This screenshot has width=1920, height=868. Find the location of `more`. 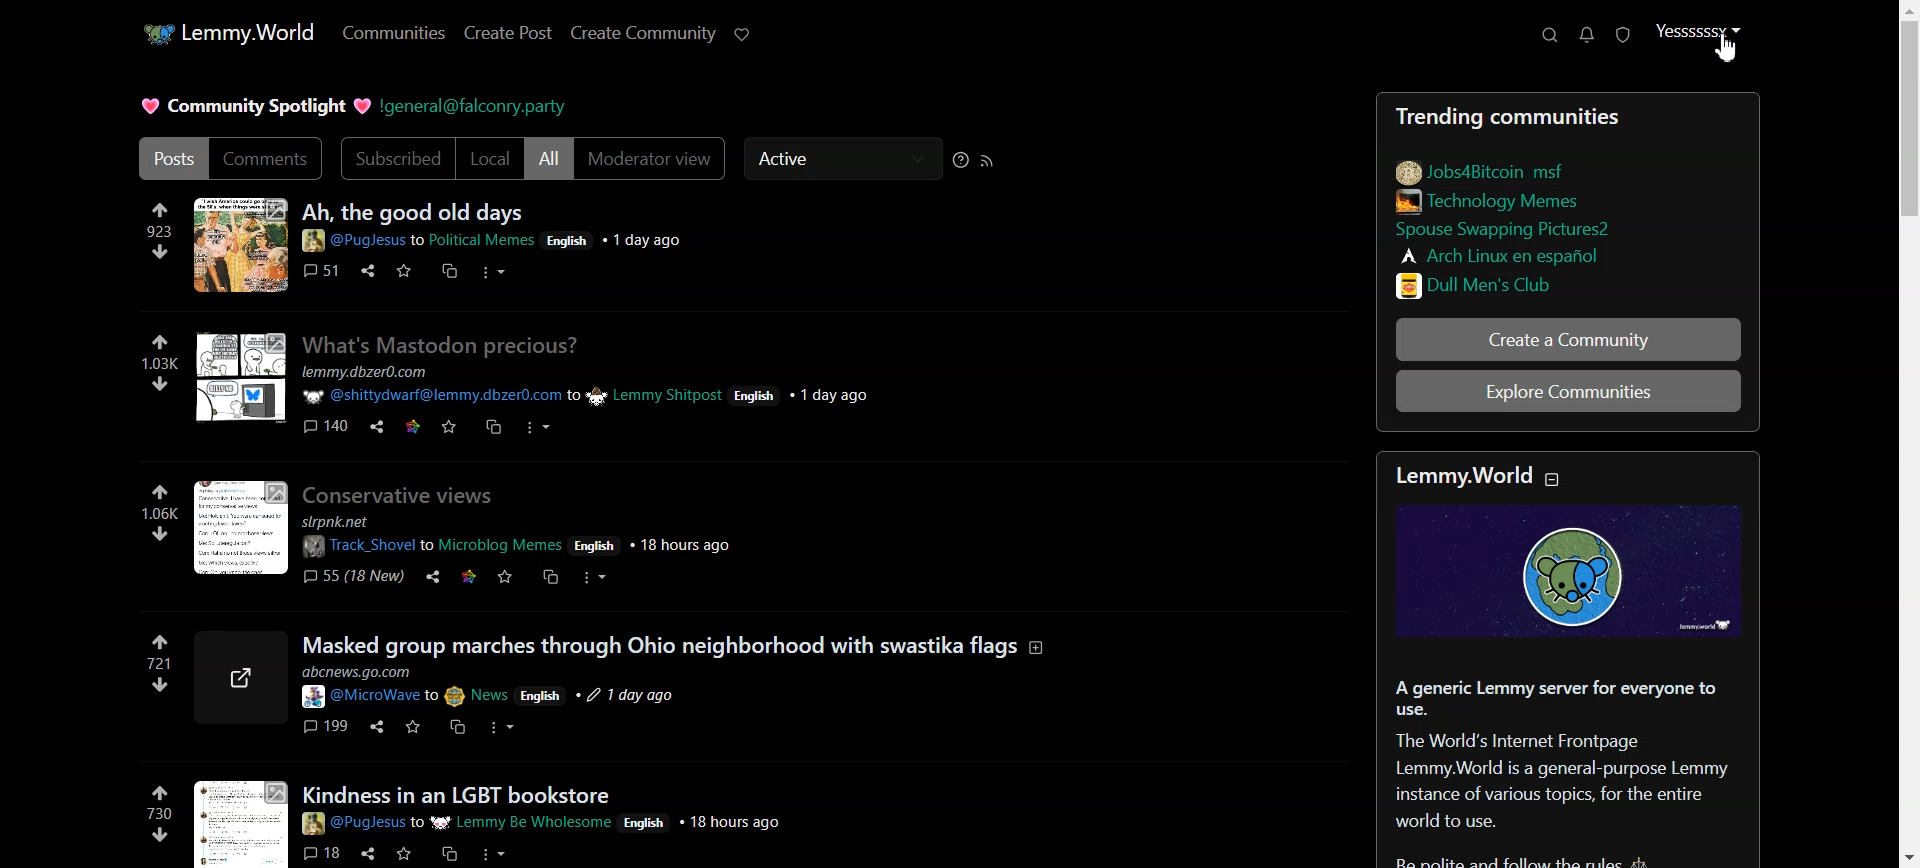

more is located at coordinates (491, 854).